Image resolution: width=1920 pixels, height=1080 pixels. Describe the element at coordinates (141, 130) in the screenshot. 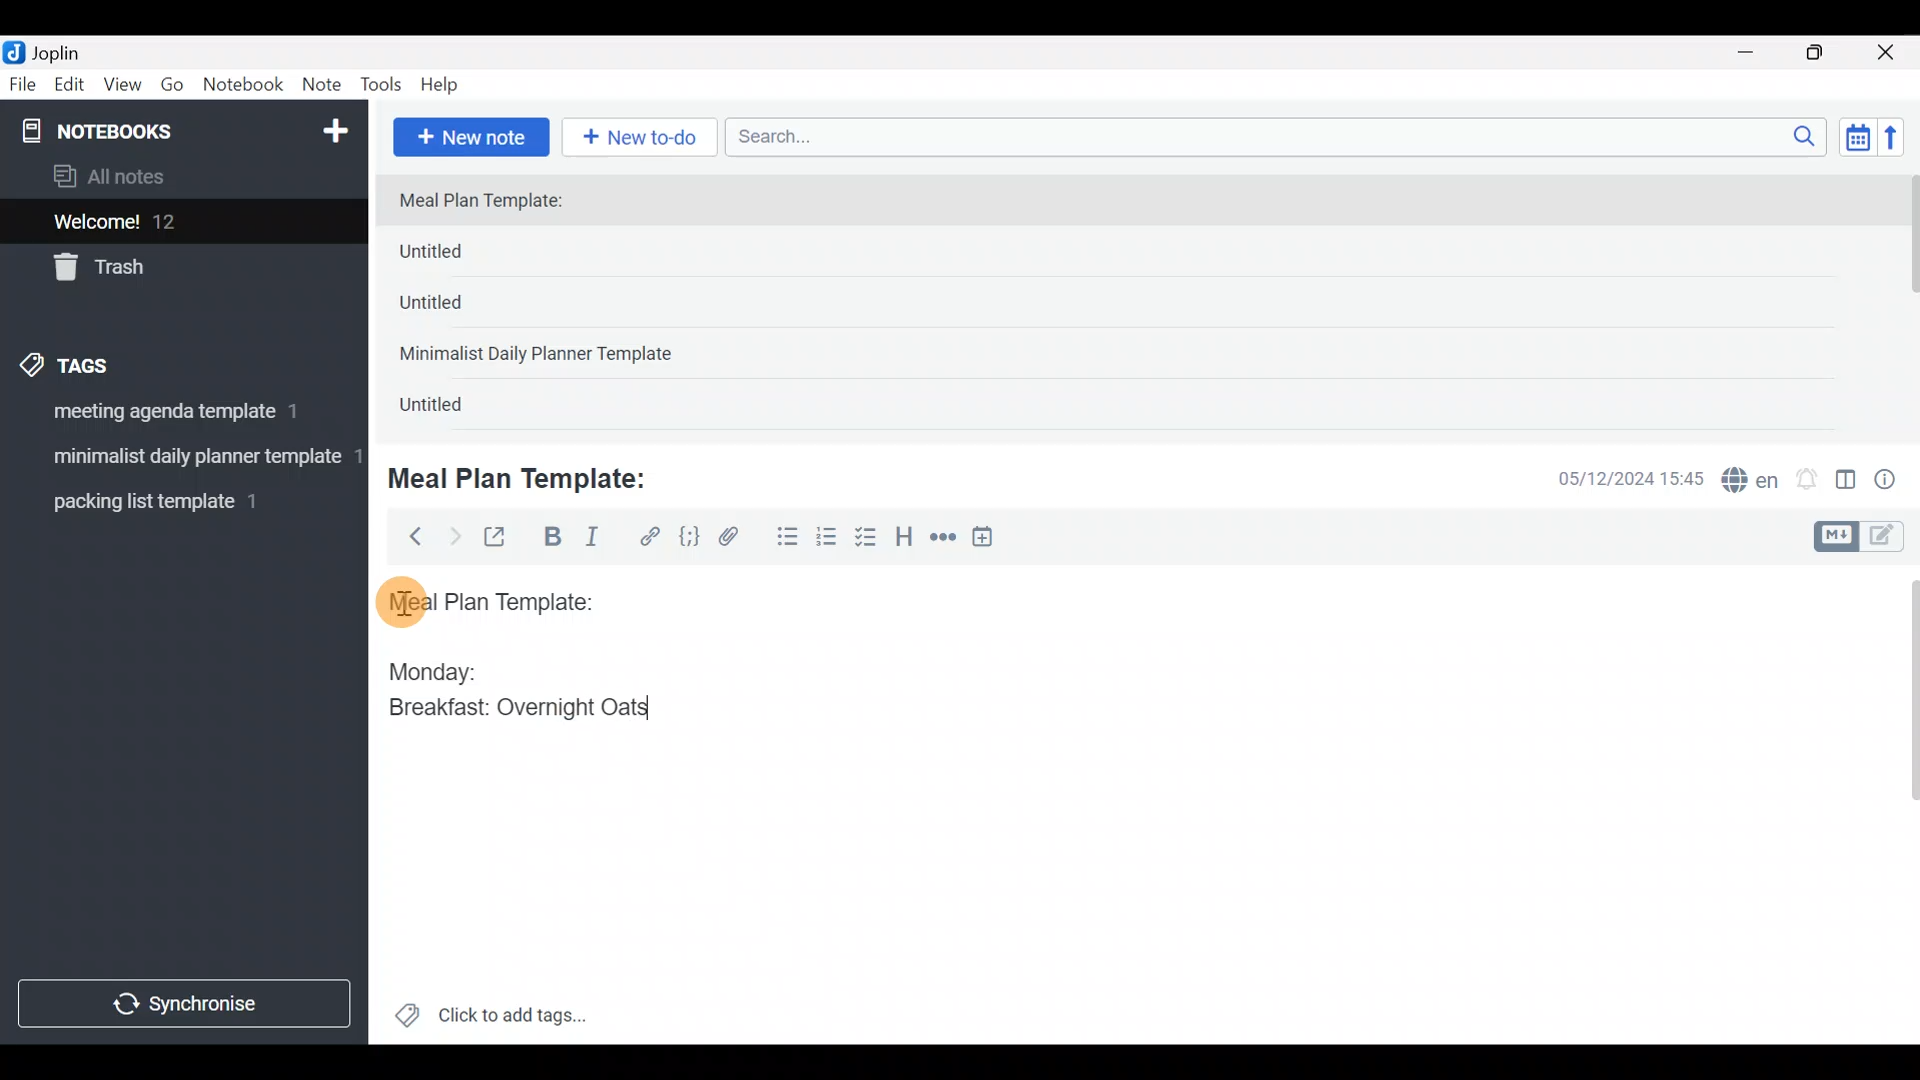

I see `Notebooks` at that location.